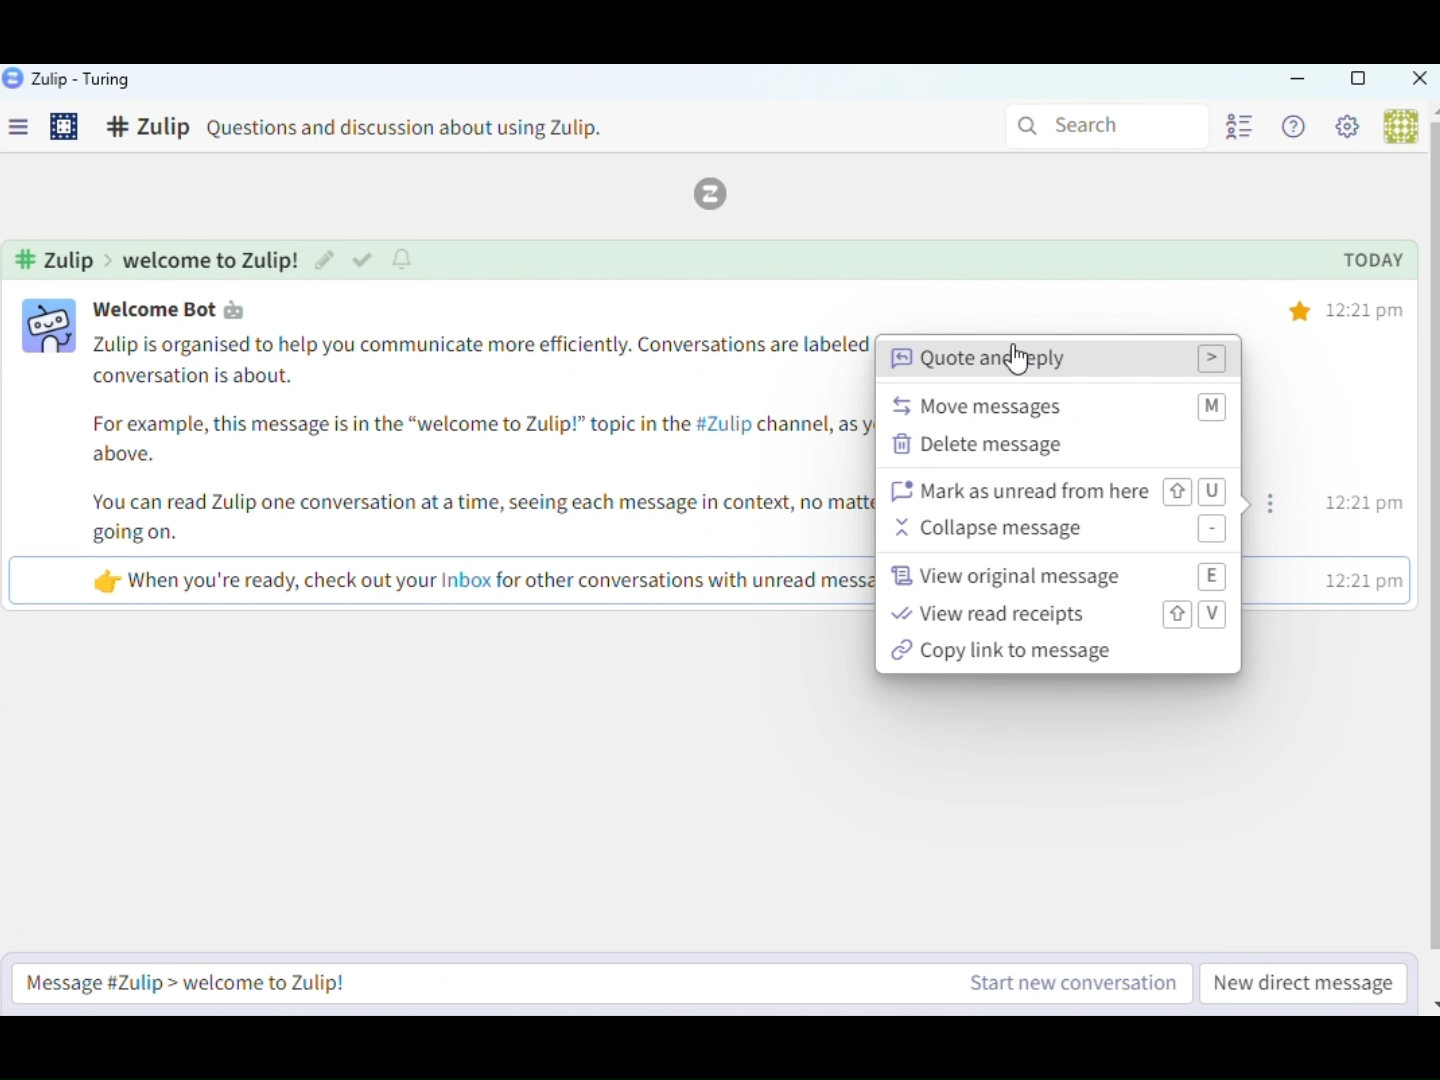 This screenshot has height=1080, width=1440. Describe the element at coordinates (1431, 537) in the screenshot. I see `vertical scroll bar` at that location.